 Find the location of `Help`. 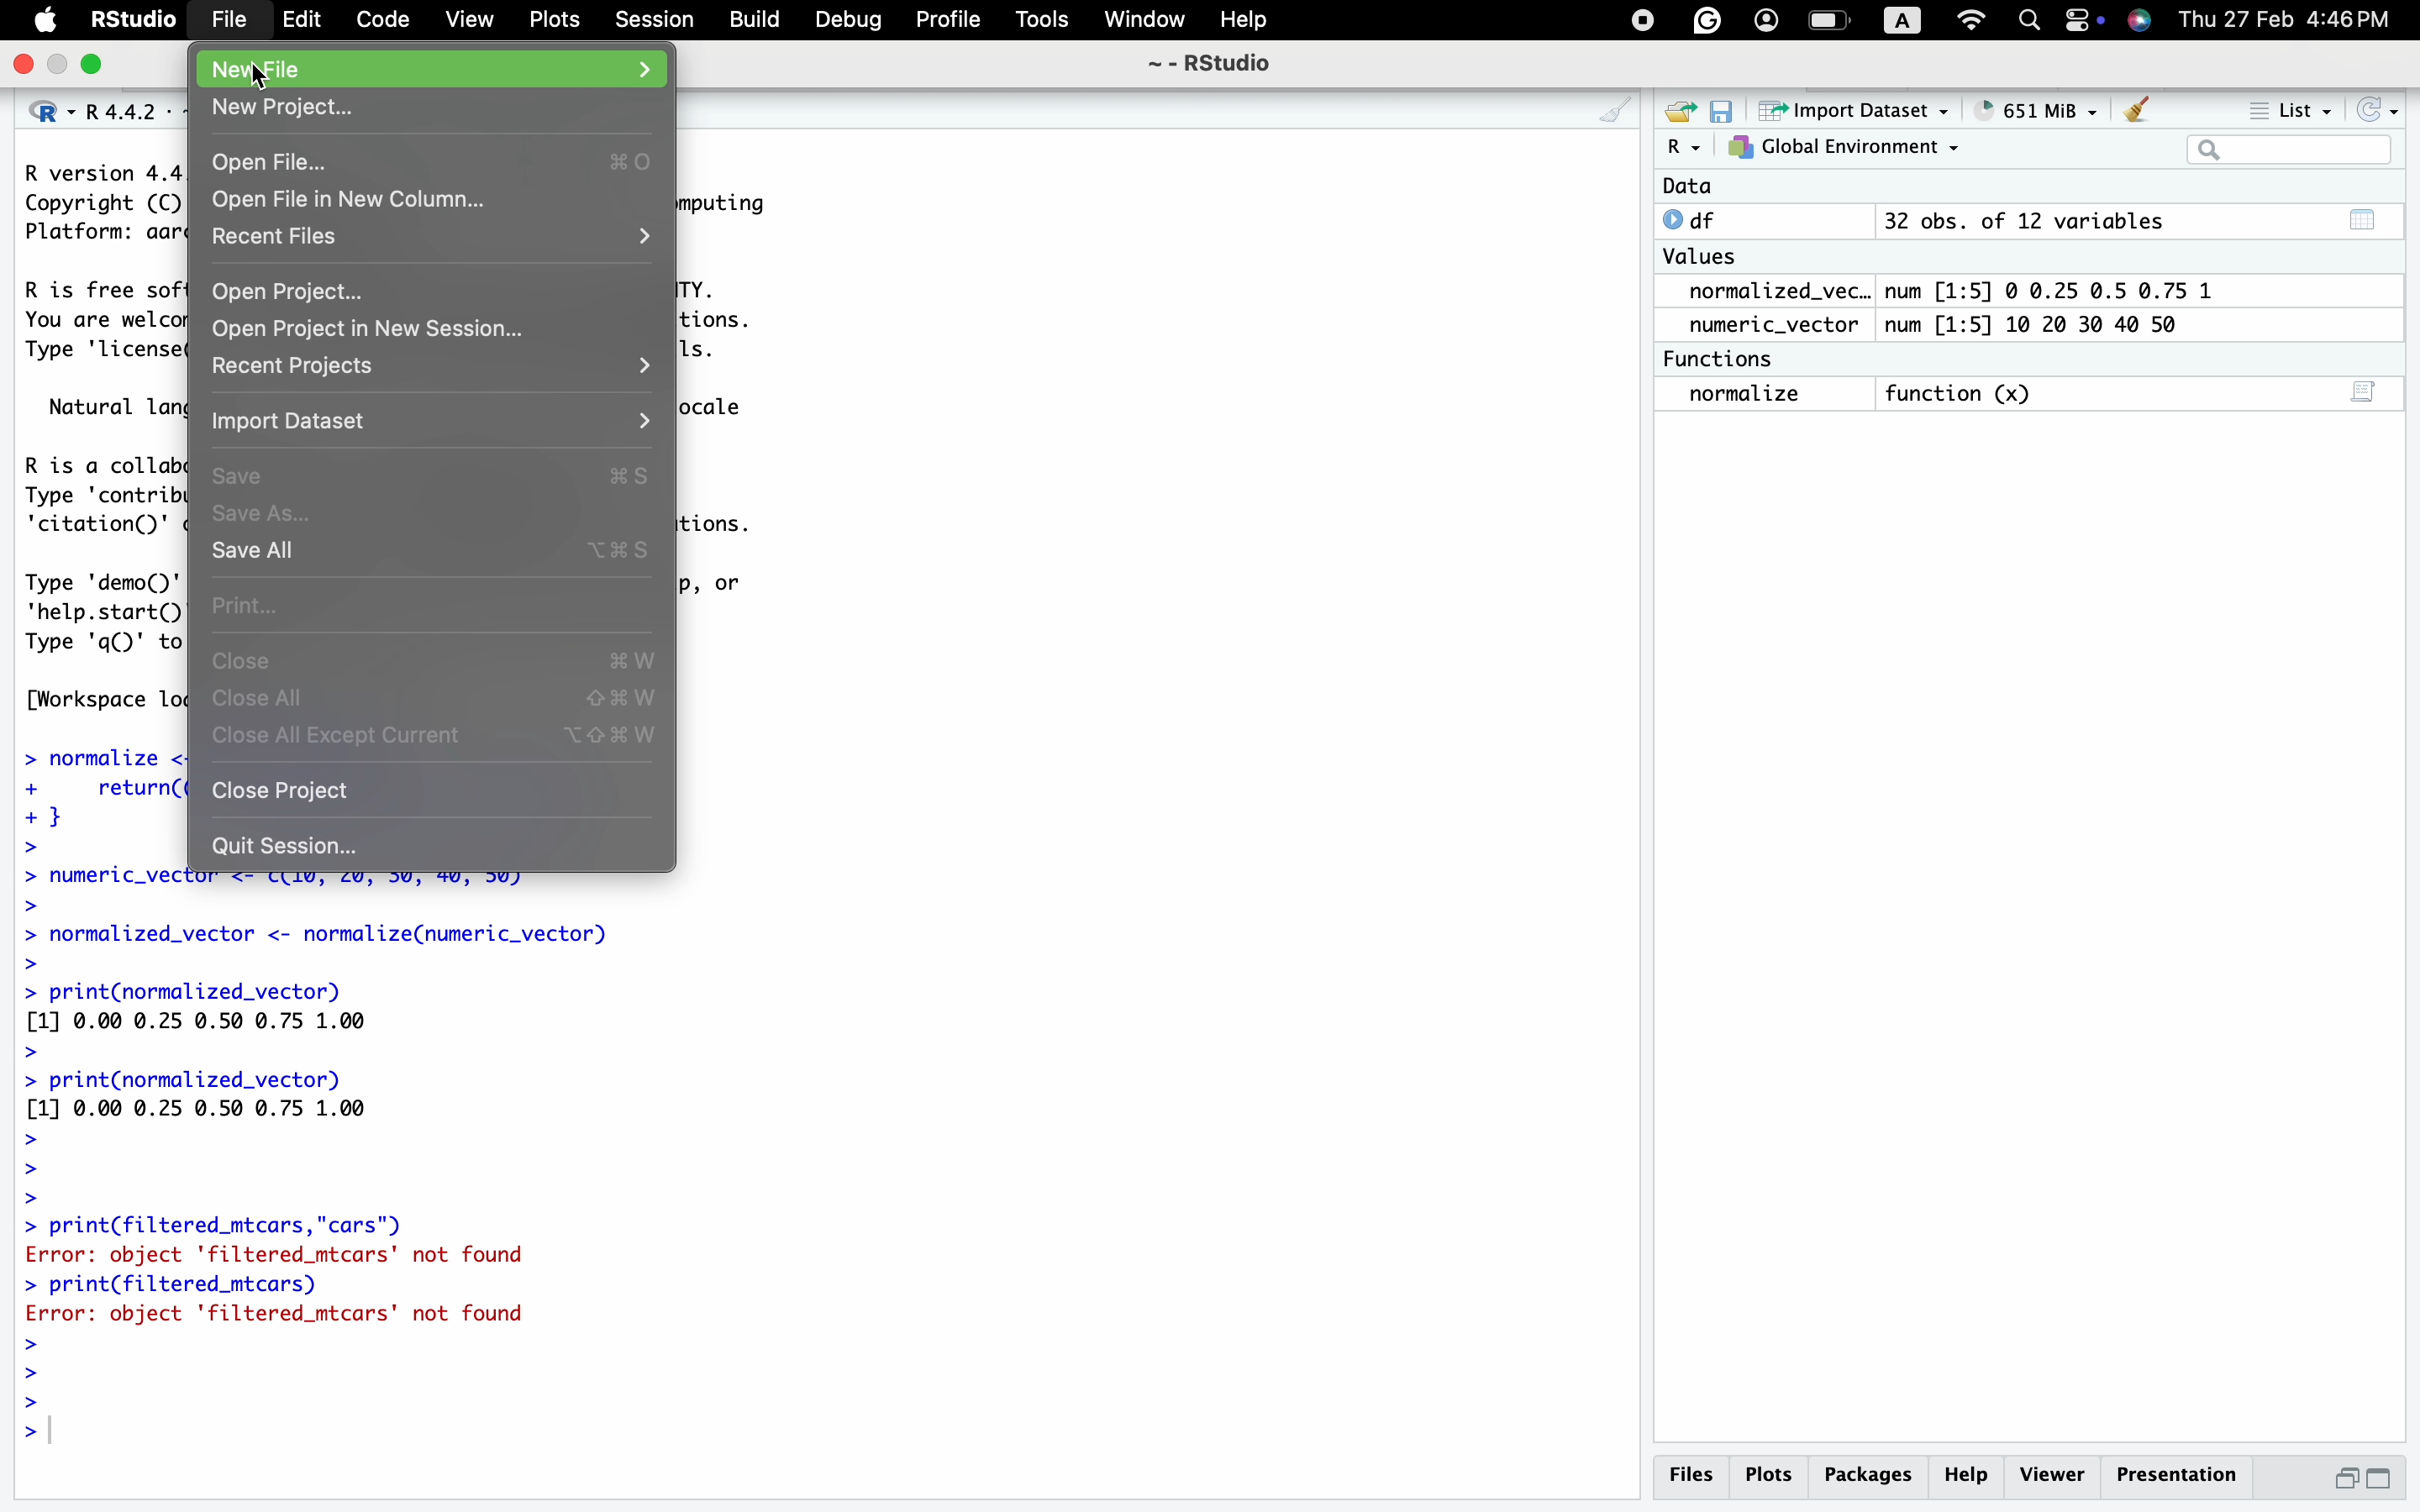

Help is located at coordinates (1969, 1472).